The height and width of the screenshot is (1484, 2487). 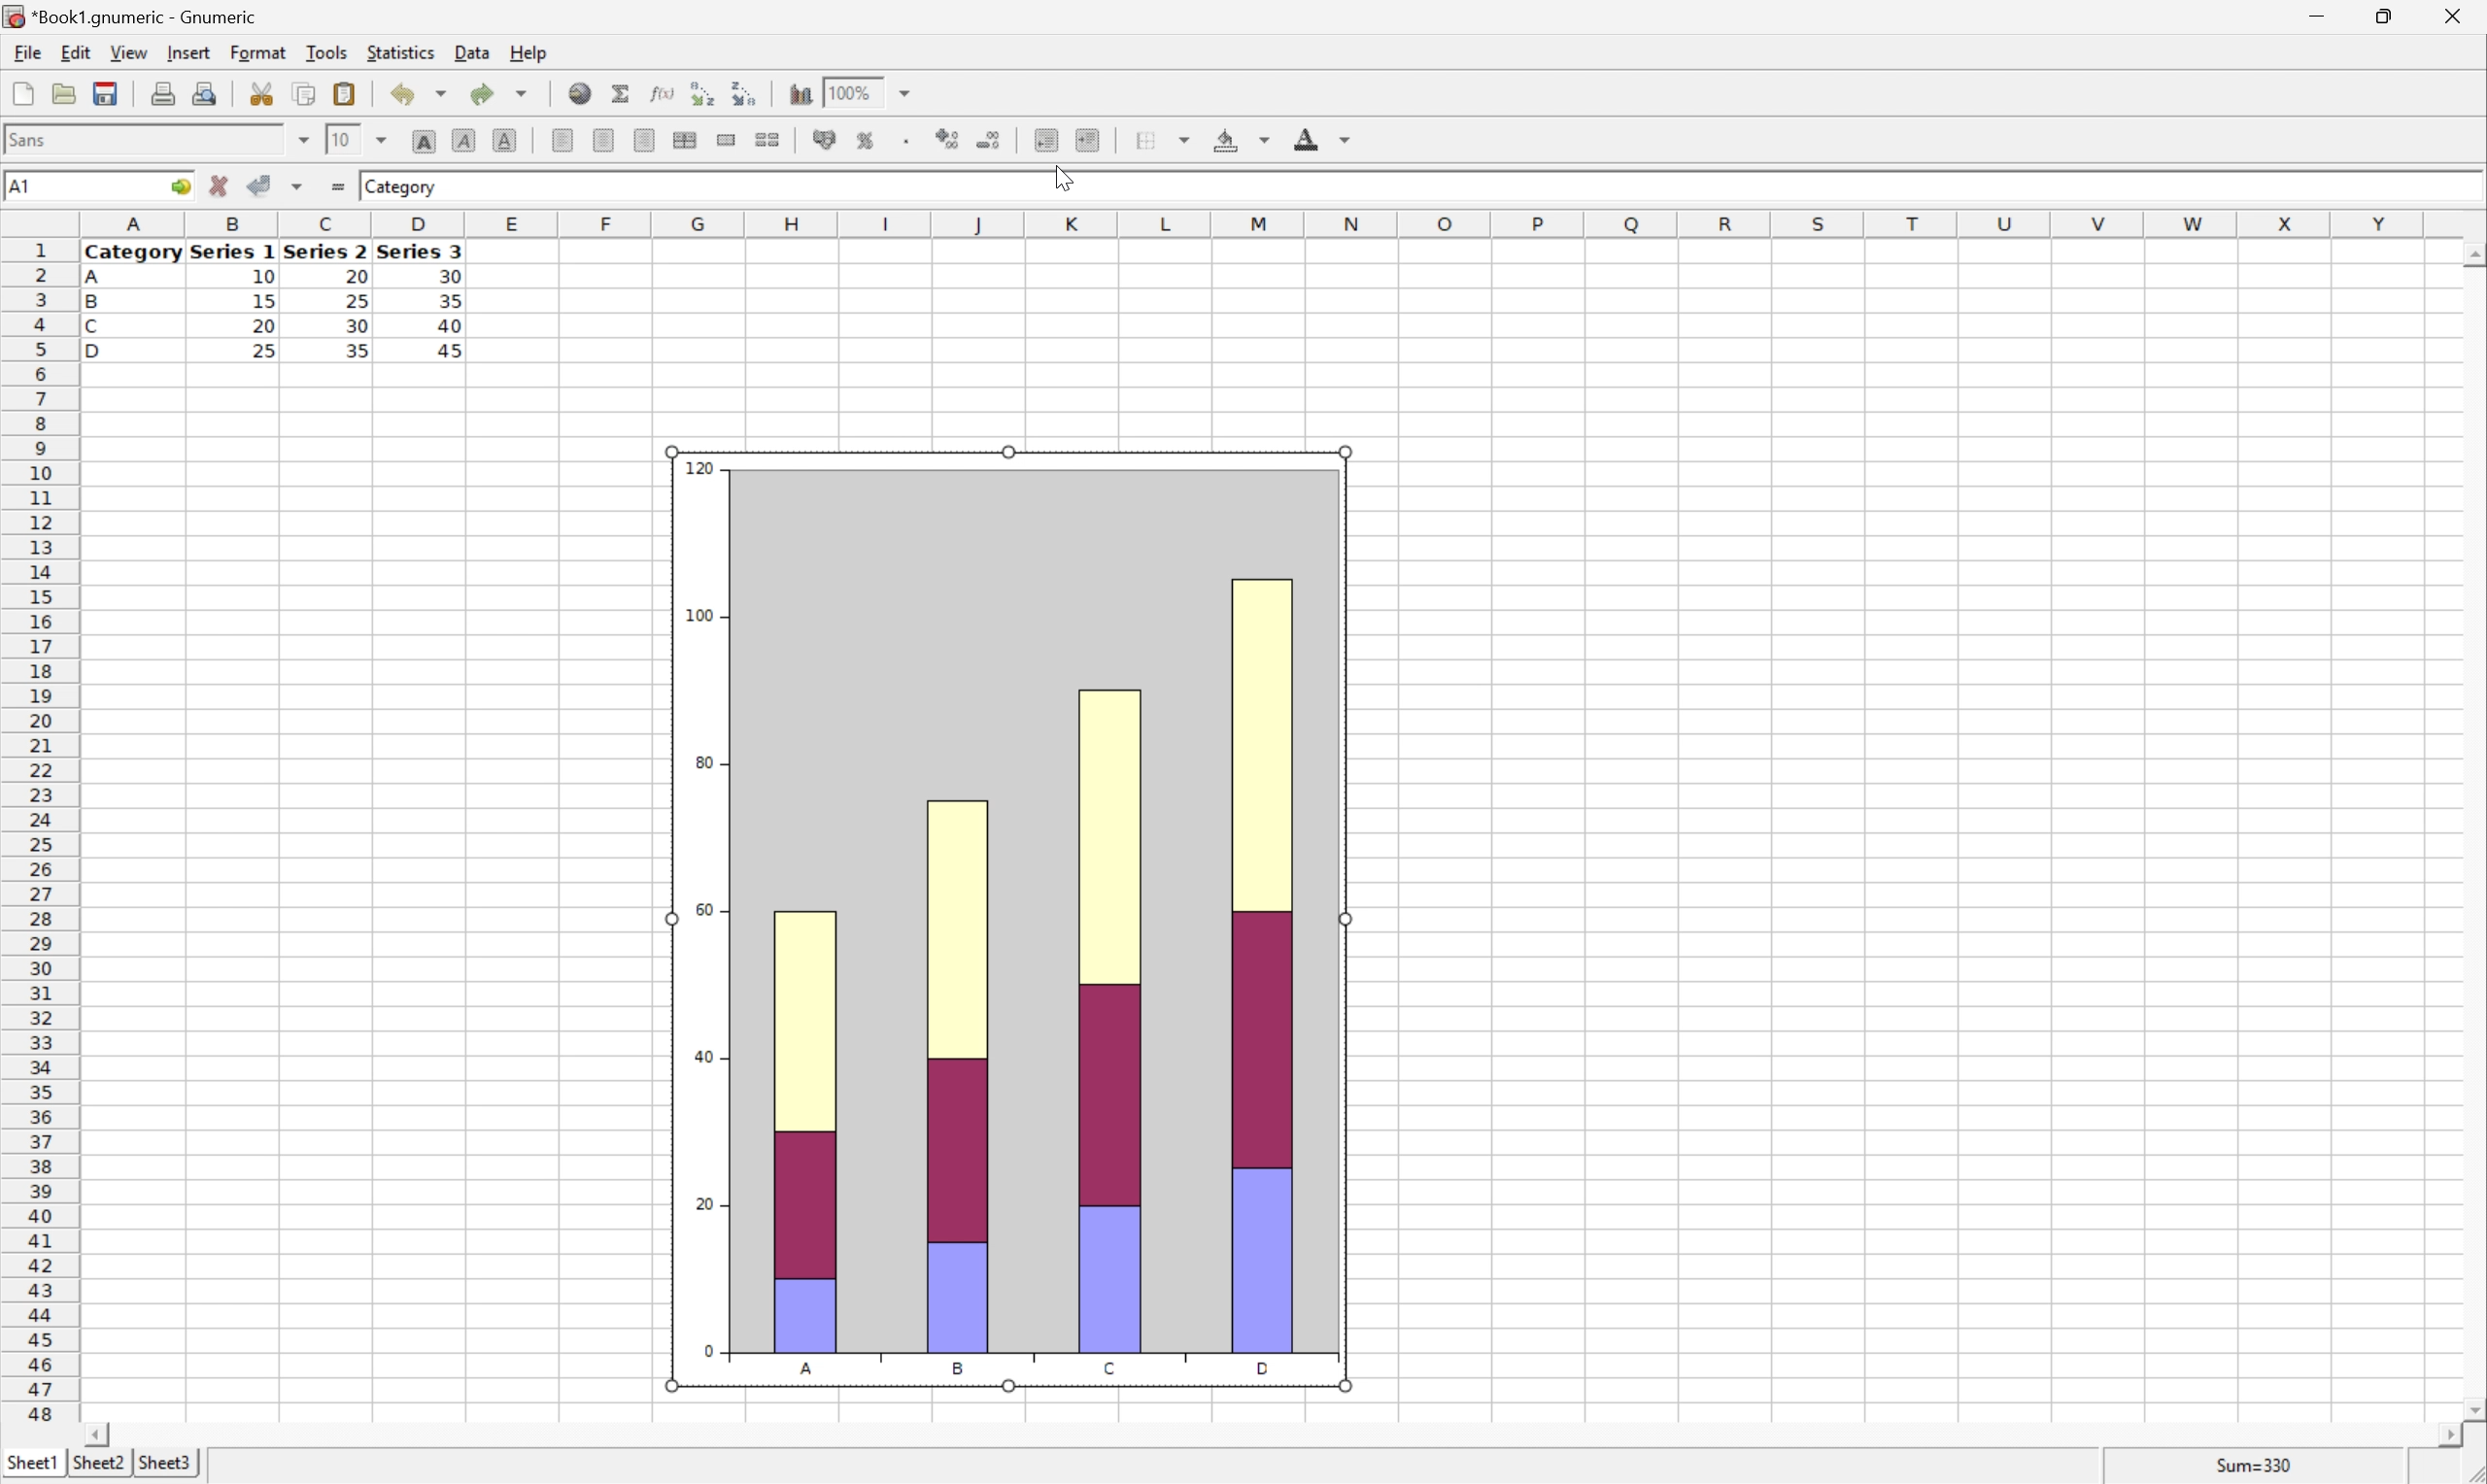 What do you see at coordinates (908, 92) in the screenshot?
I see `Drop Down` at bounding box center [908, 92].